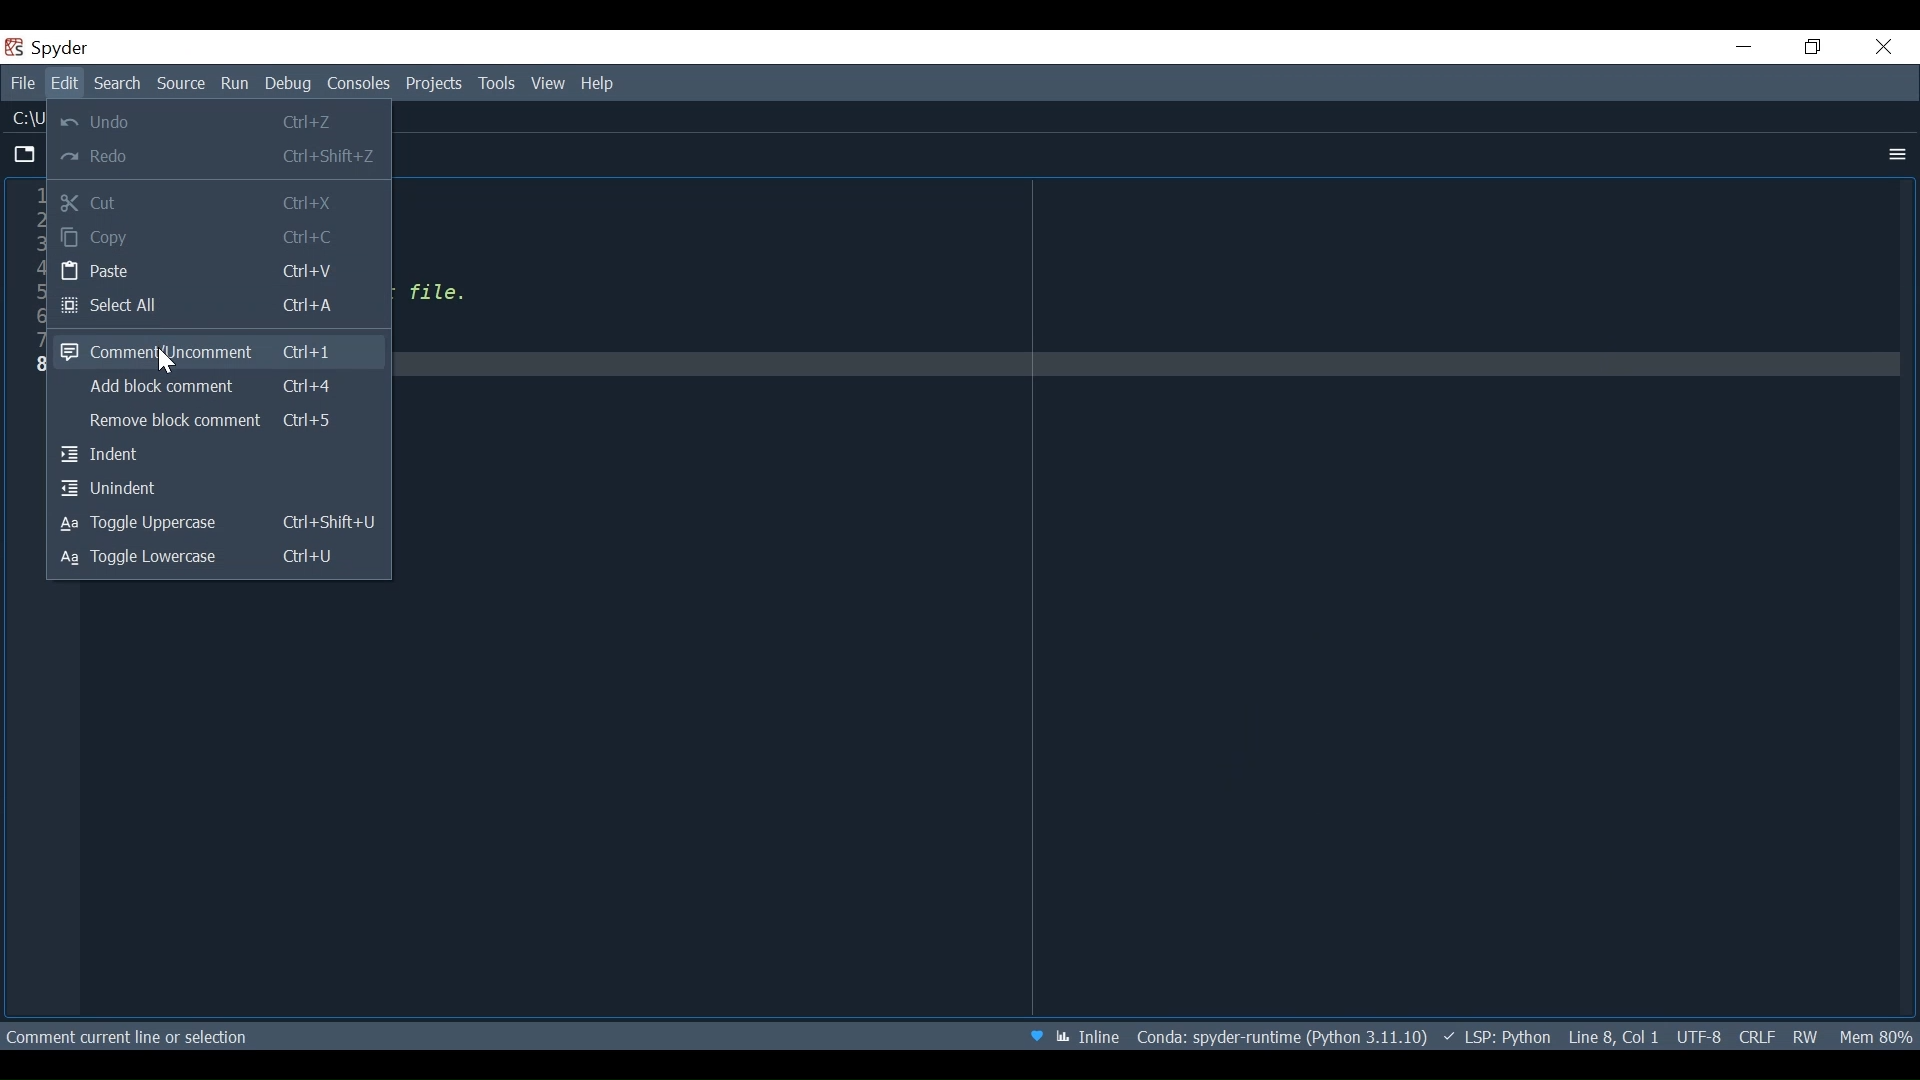 The height and width of the screenshot is (1080, 1920). What do you see at coordinates (1811, 47) in the screenshot?
I see `Restore` at bounding box center [1811, 47].